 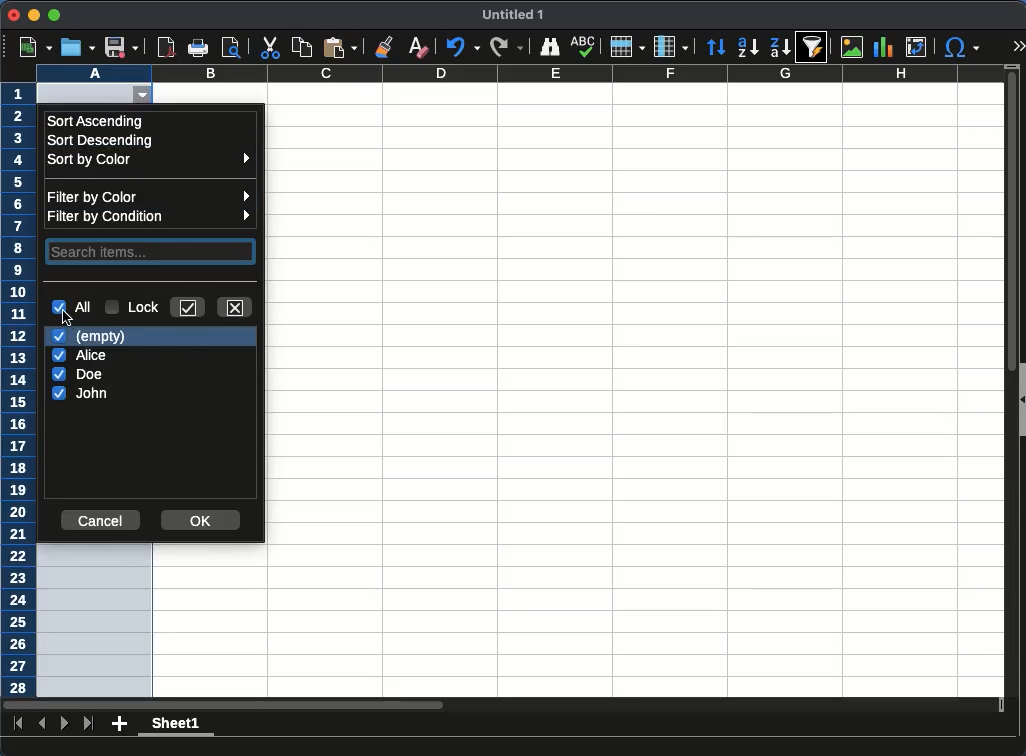 I want to click on sort by color, so click(x=153, y=161).